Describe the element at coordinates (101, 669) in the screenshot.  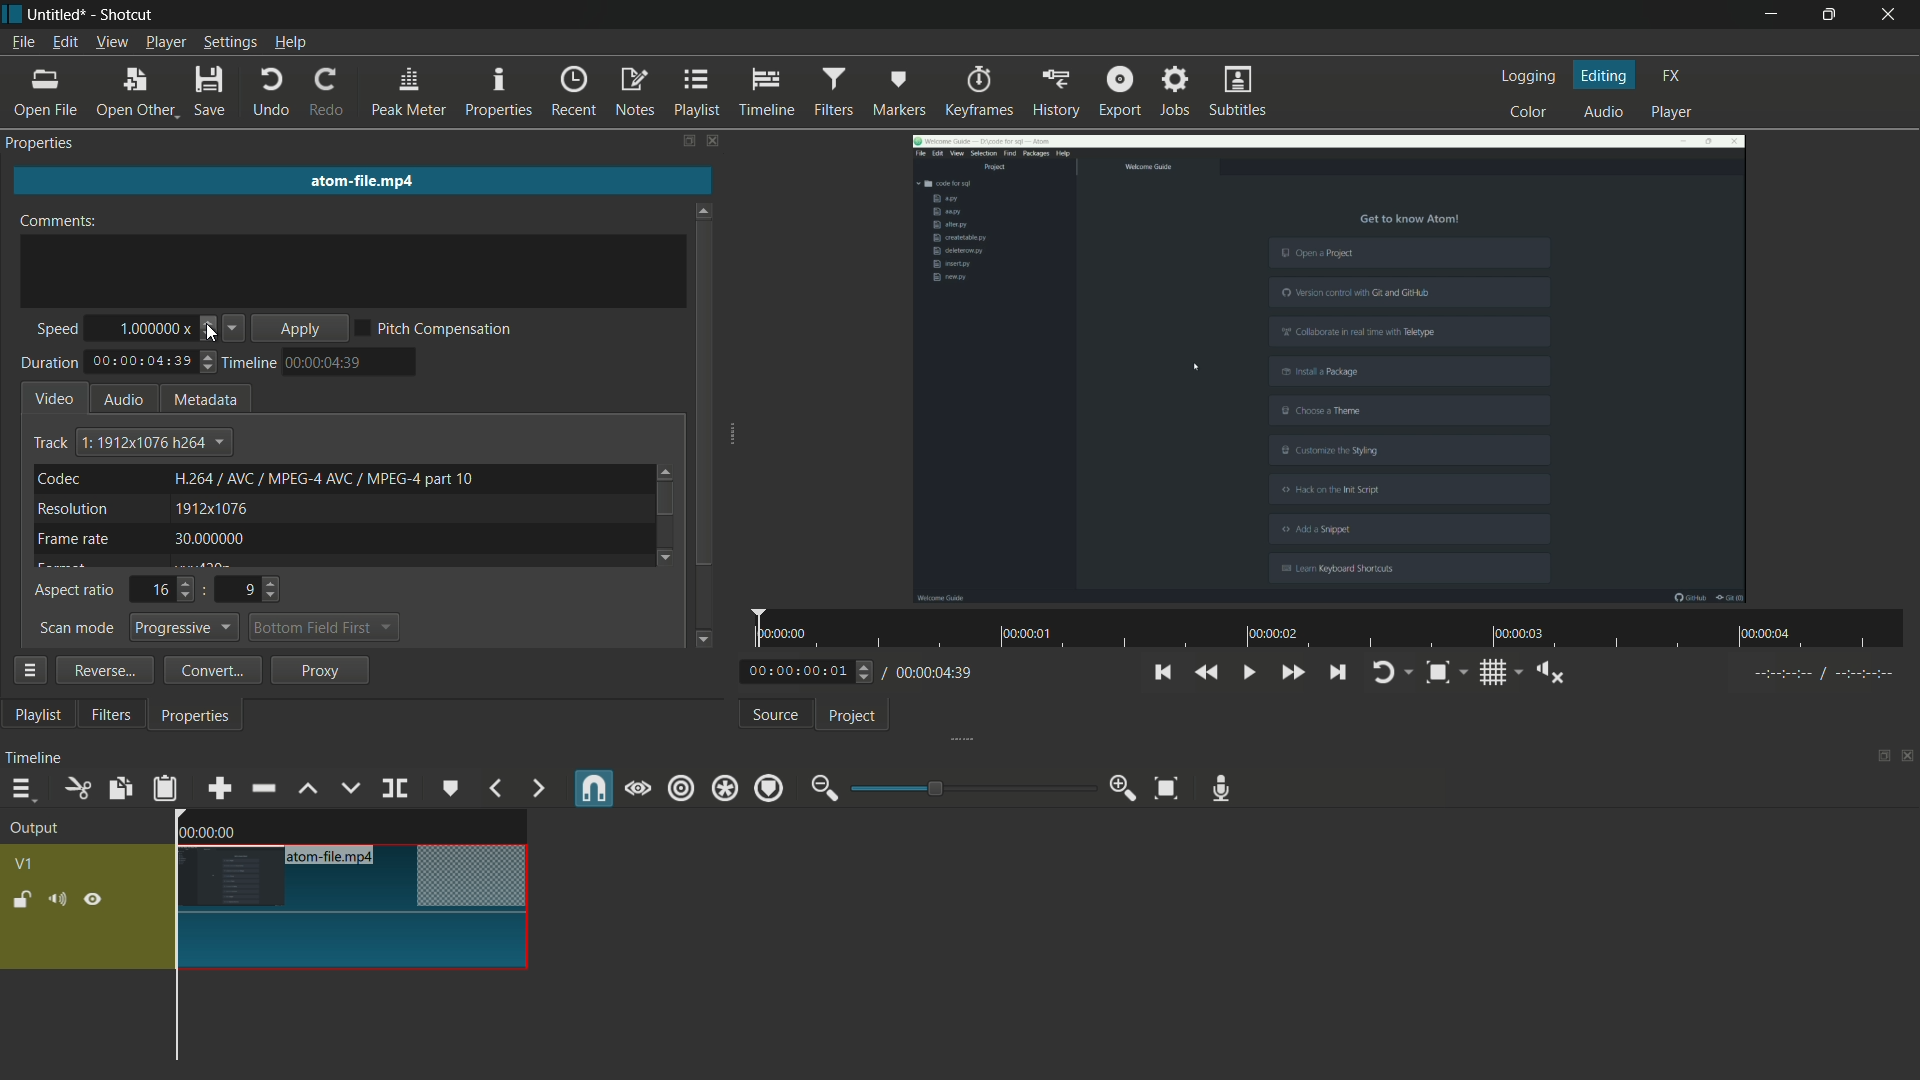
I see `reverse` at that location.